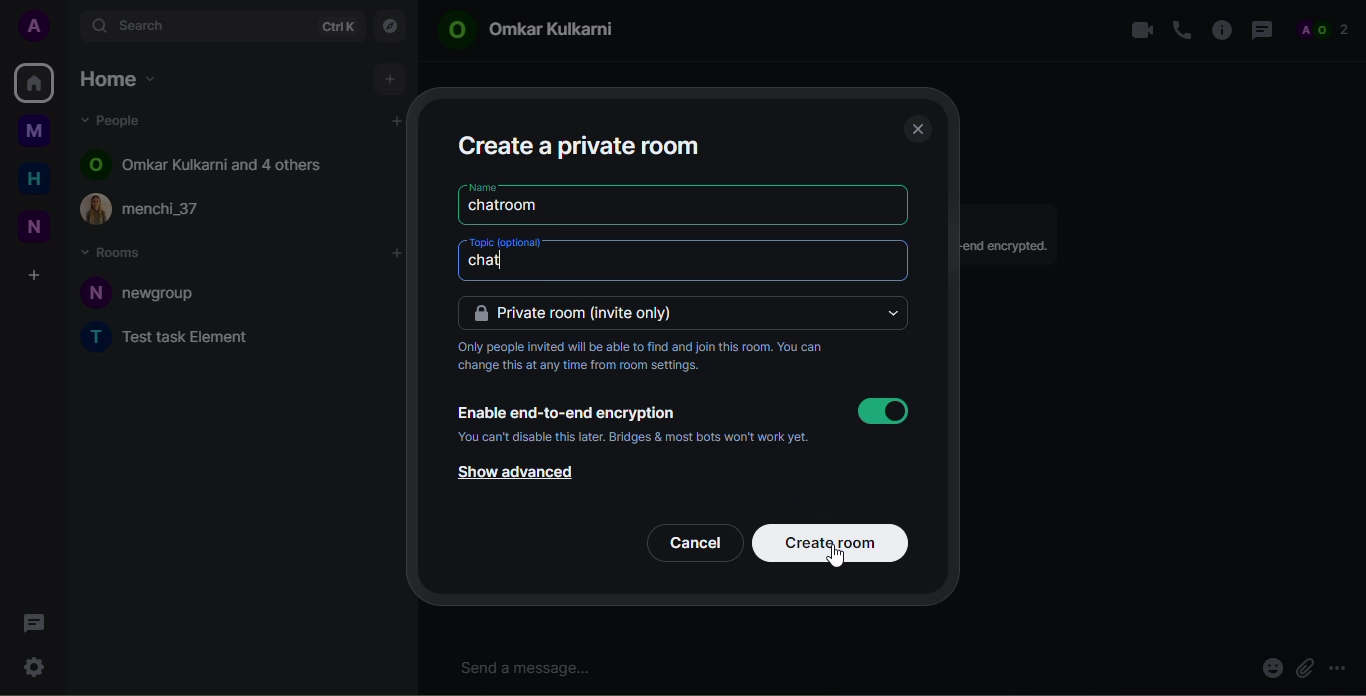 The width and height of the screenshot is (1366, 696). What do you see at coordinates (567, 409) in the screenshot?
I see `enable end-to-end encryption` at bounding box center [567, 409].